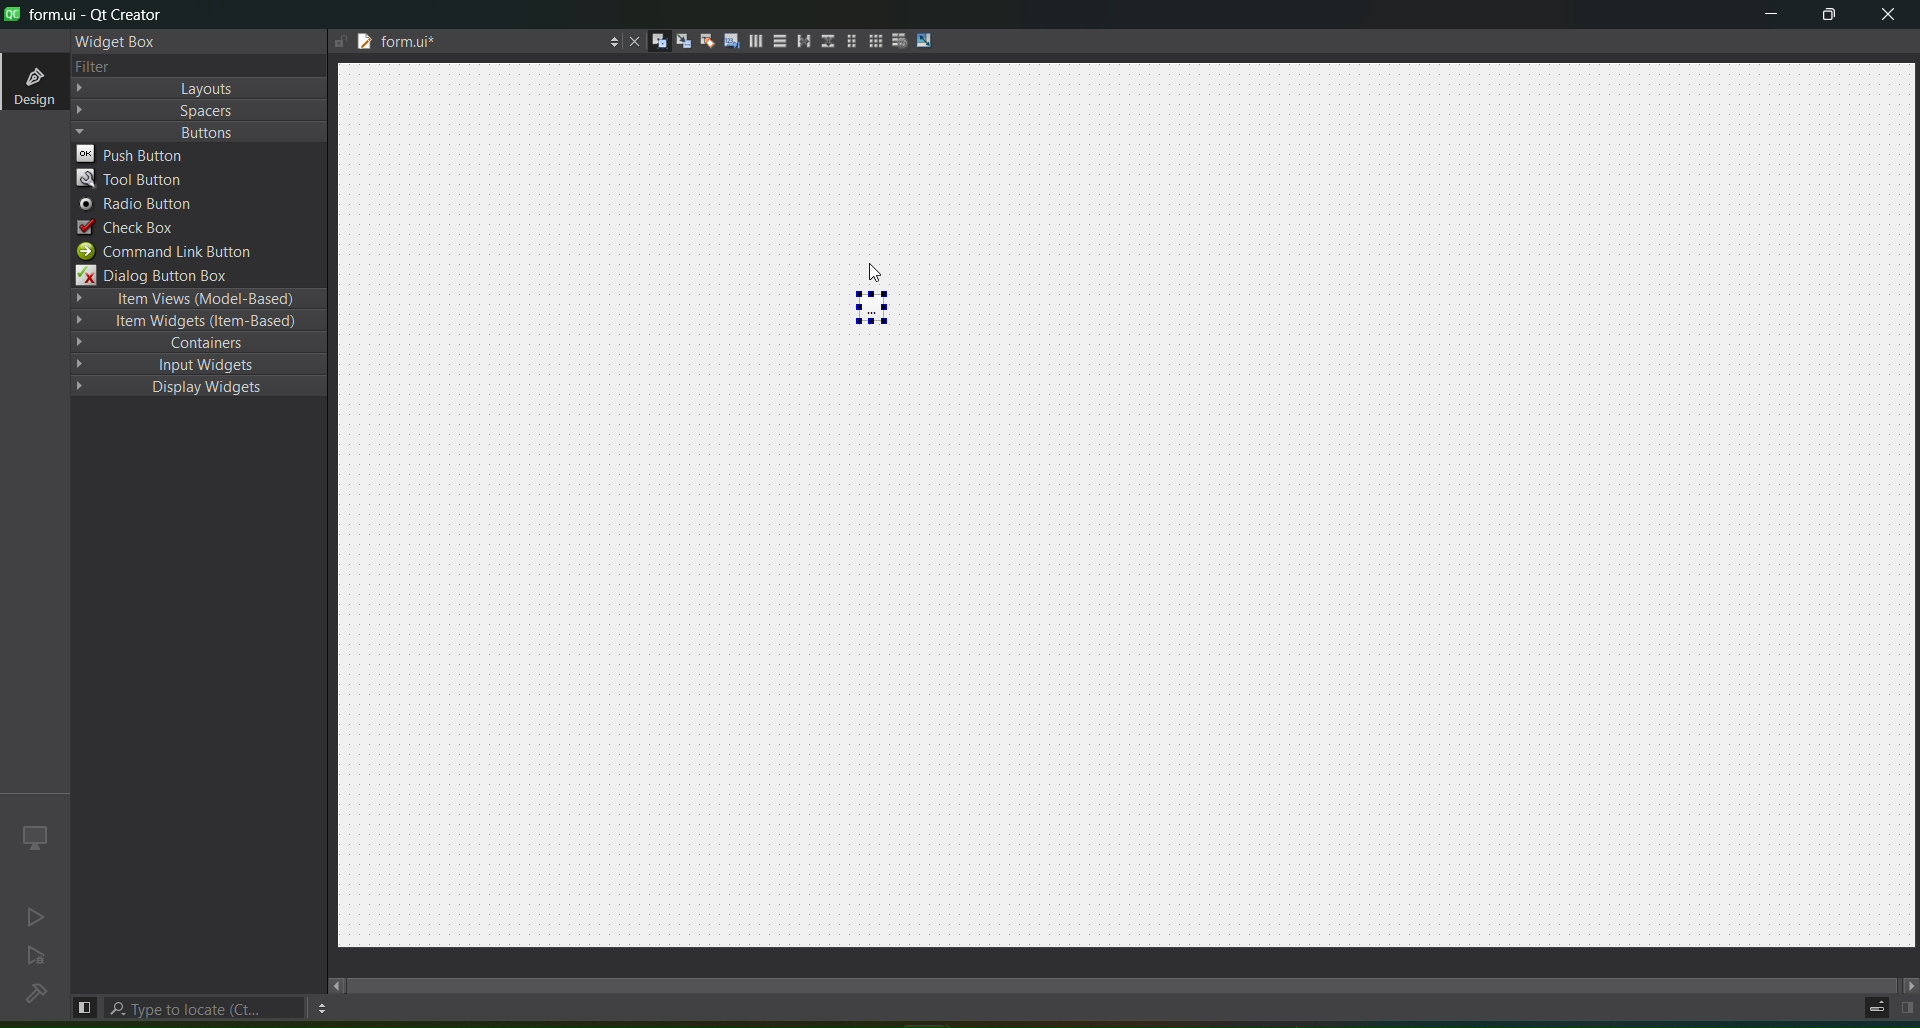  Describe the element at coordinates (654, 40) in the screenshot. I see `edit widgets` at that location.